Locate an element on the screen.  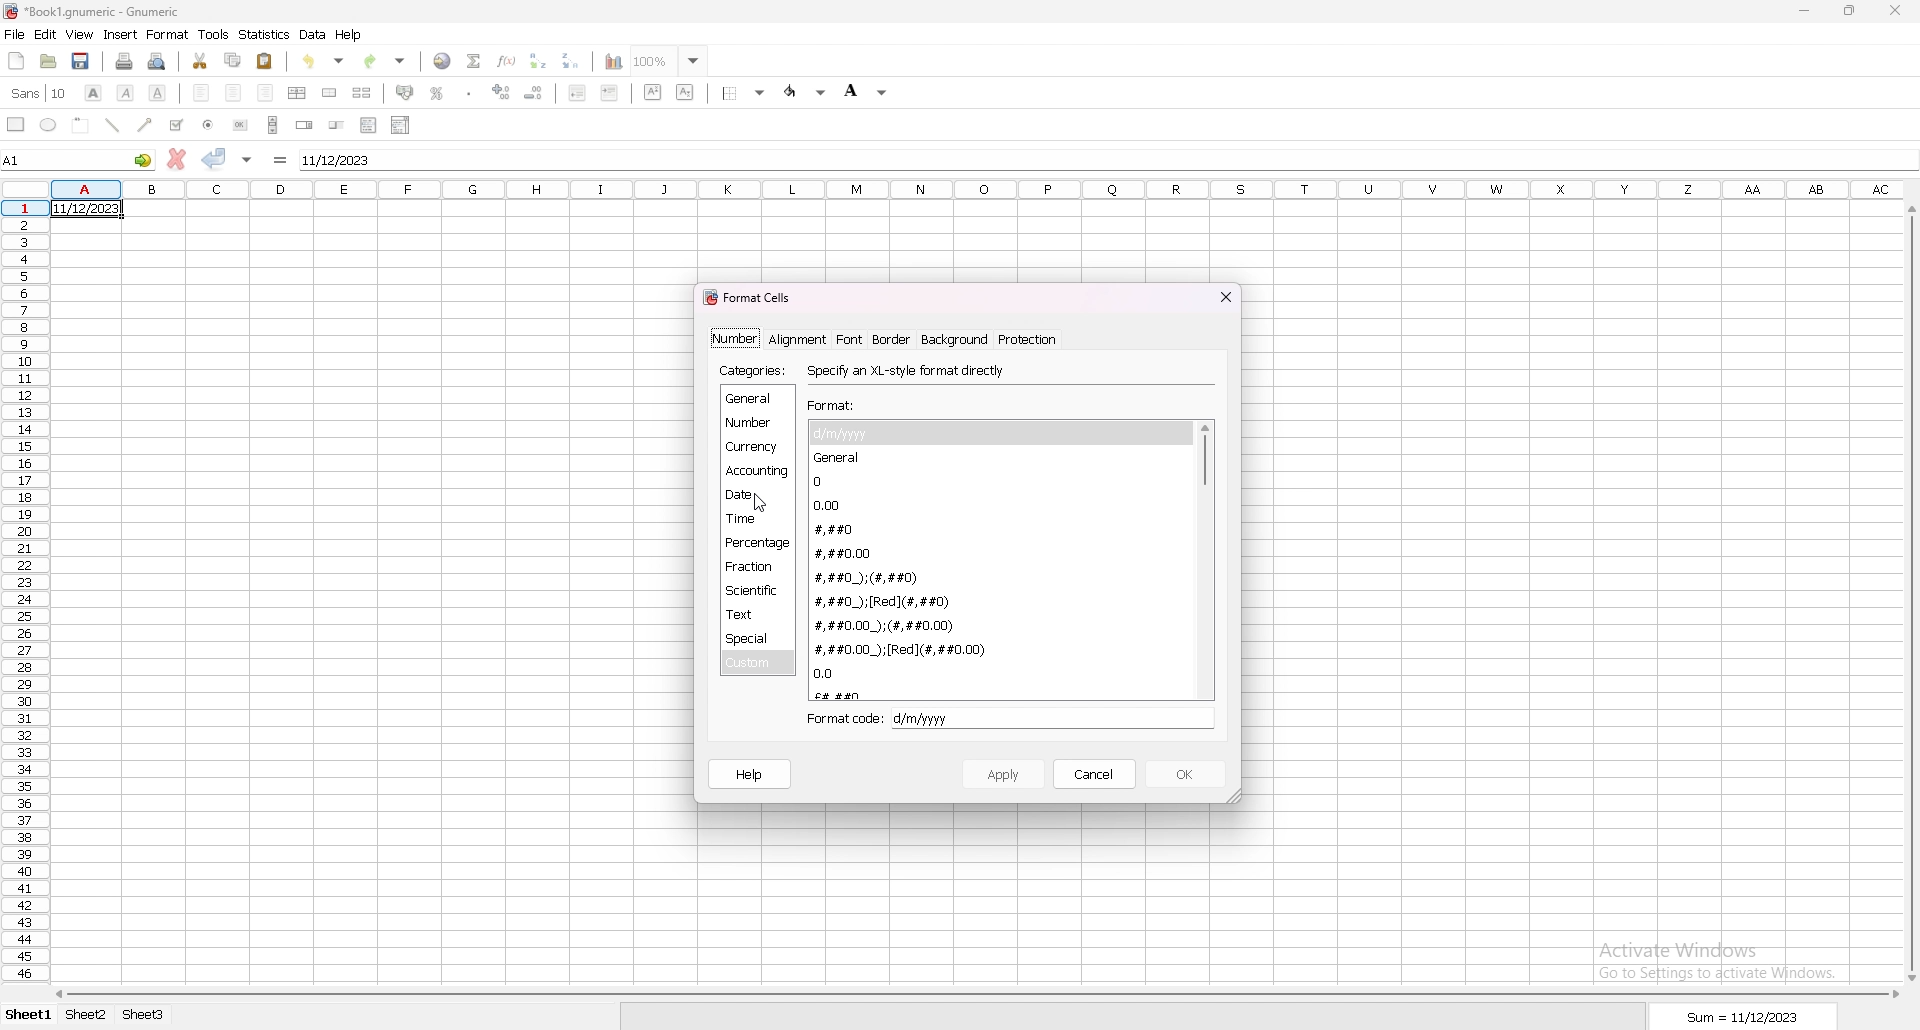
#,##0 is located at coordinates (840, 530).